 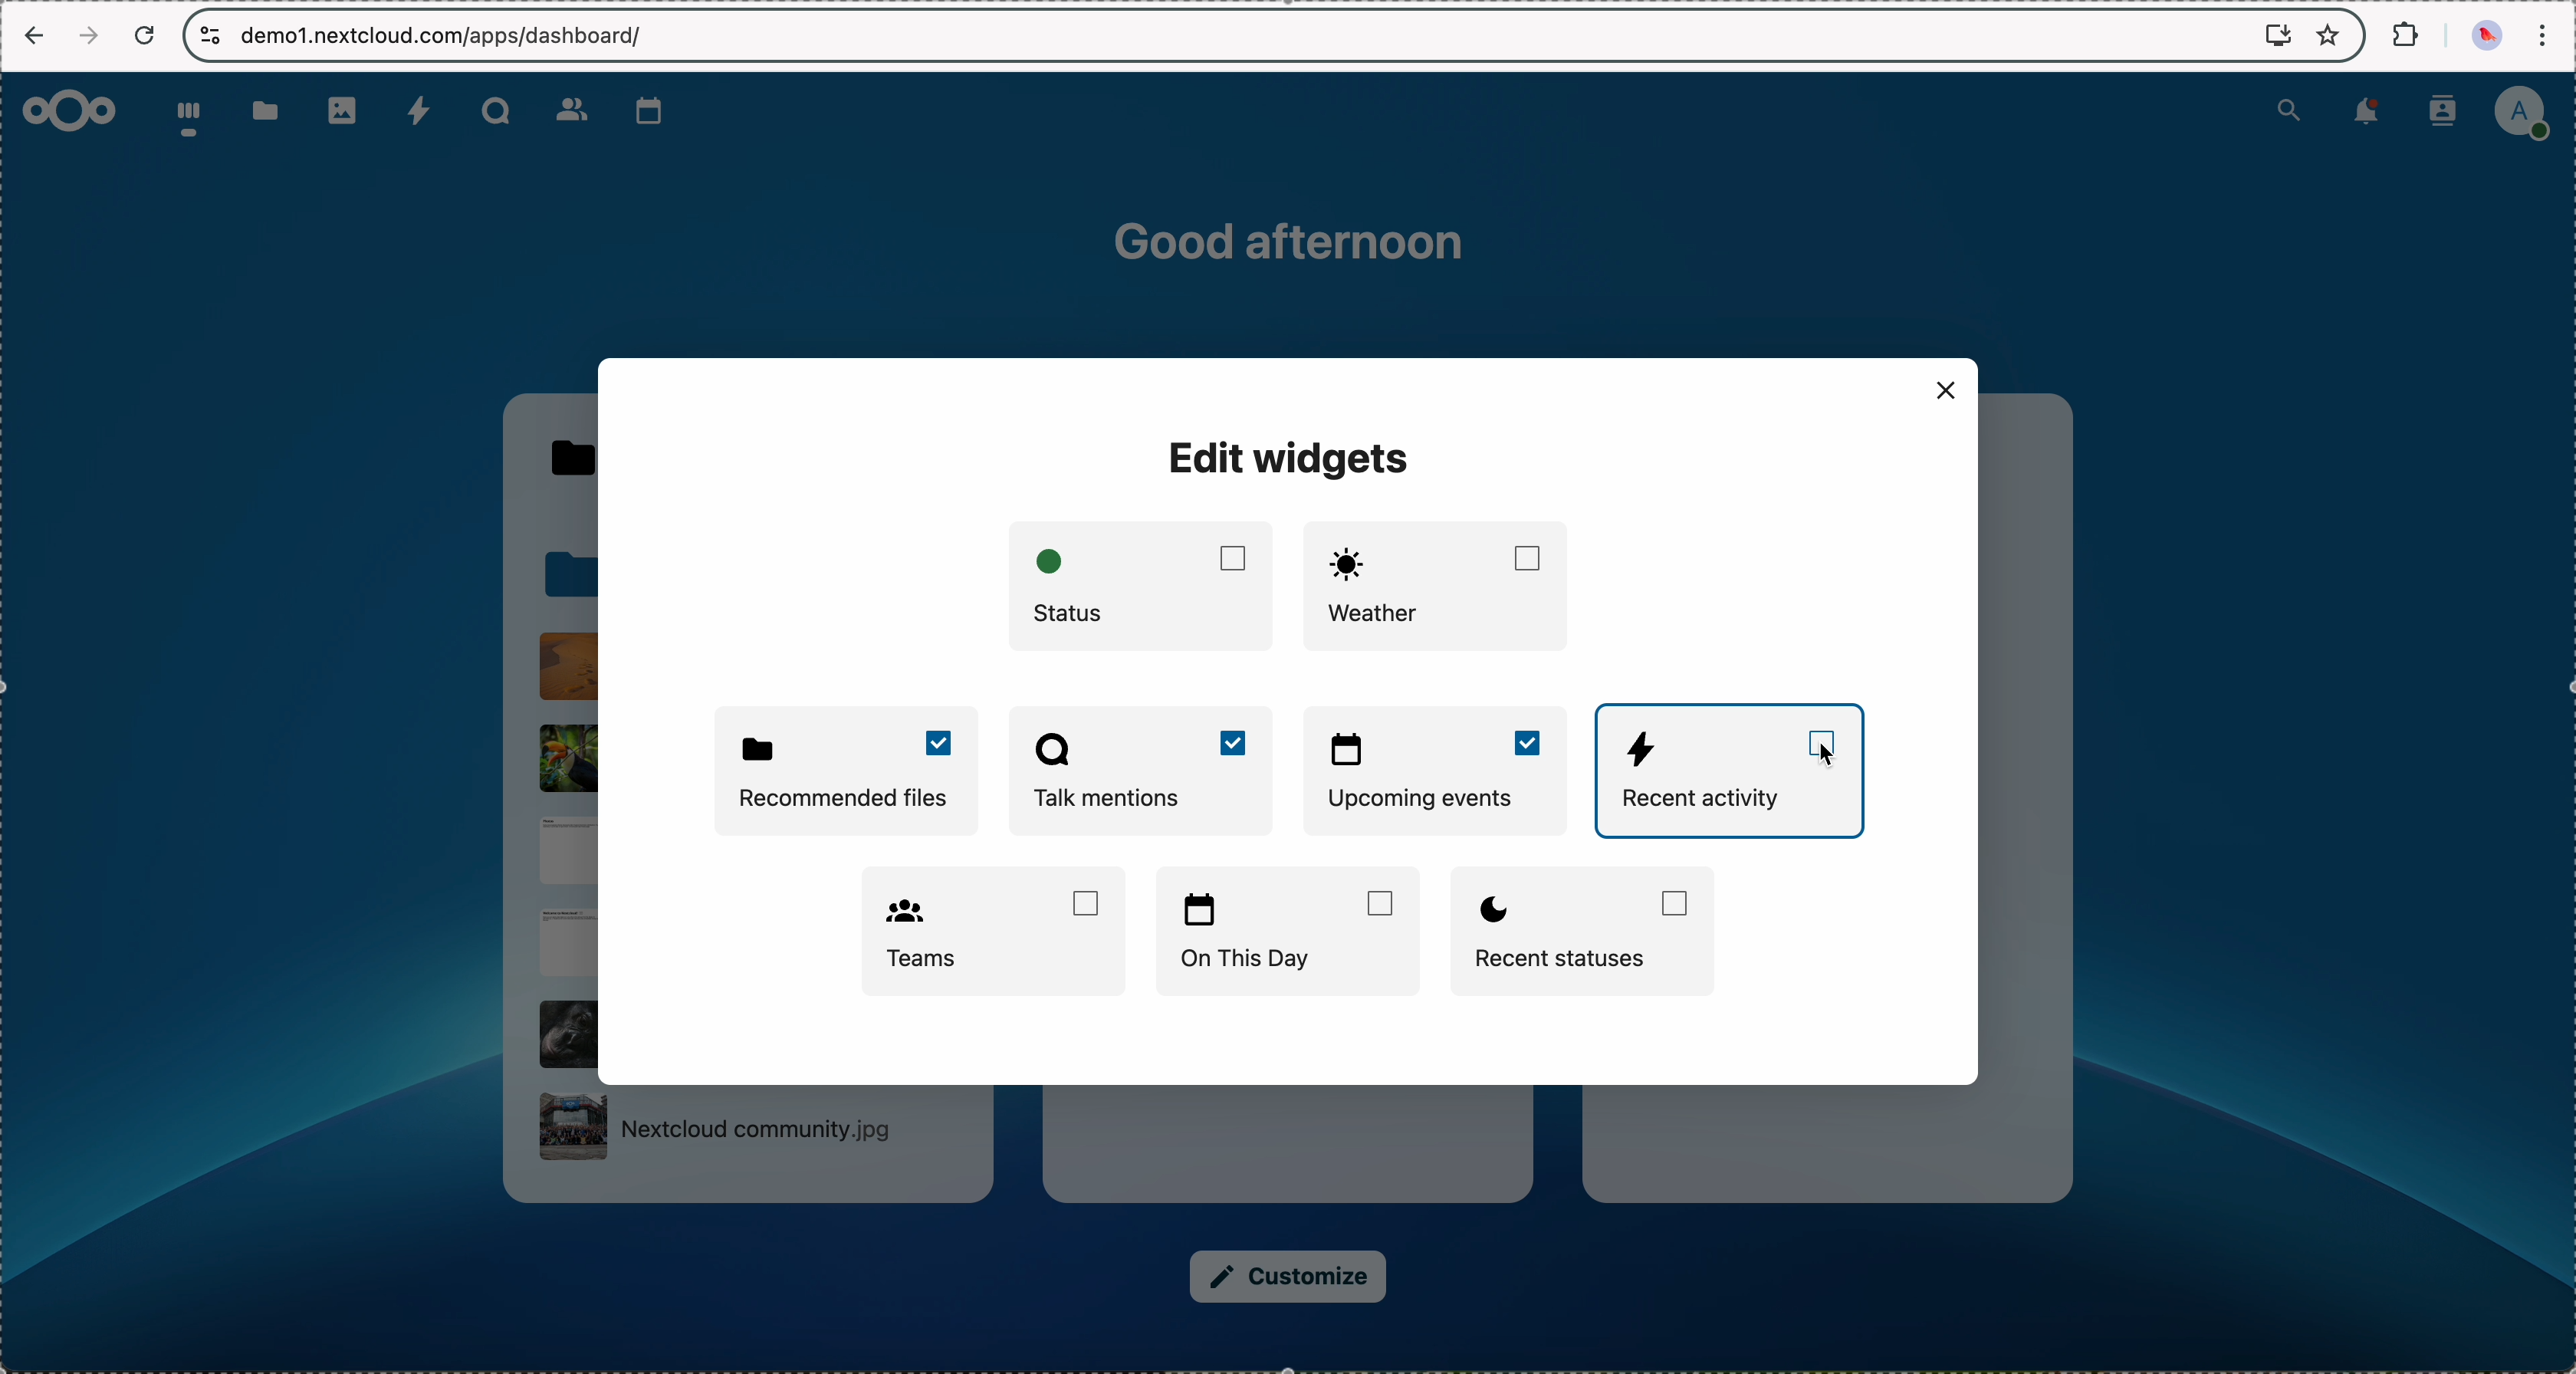 What do you see at coordinates (563, 668) in the screenshot?
I see `file` at bounding box center [563, 668].